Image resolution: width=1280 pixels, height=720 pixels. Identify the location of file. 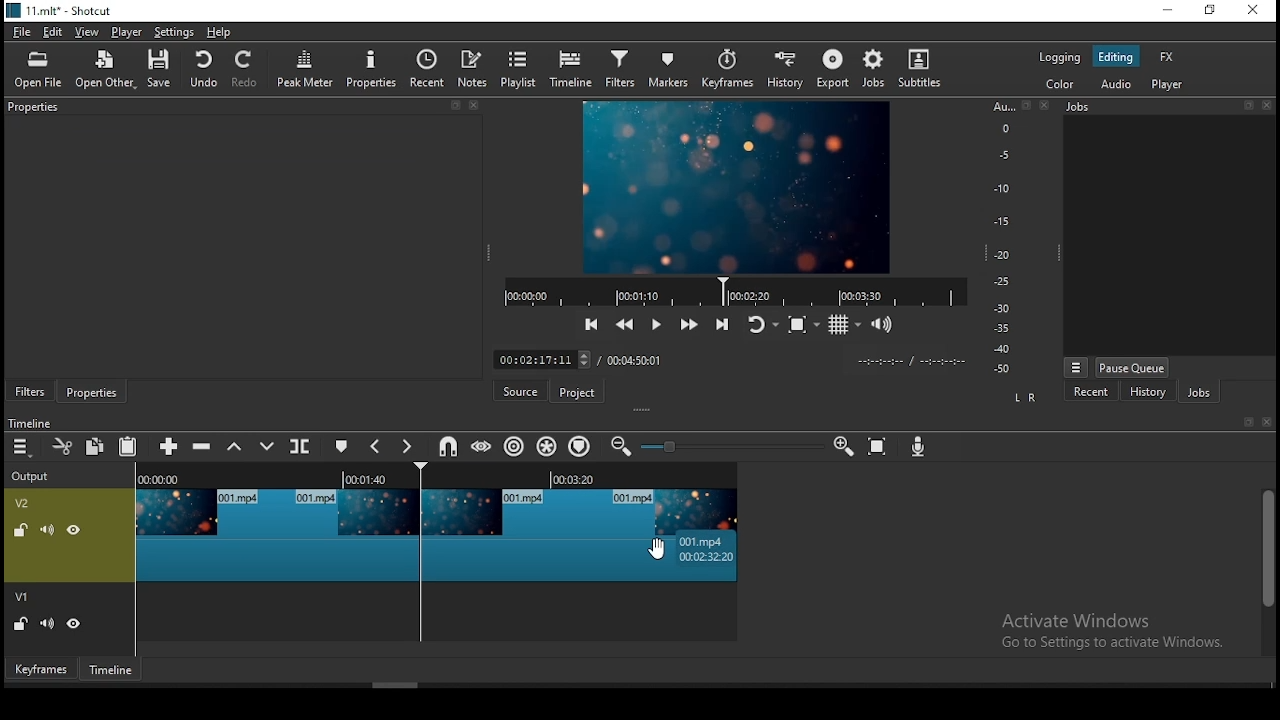
(20, 31).